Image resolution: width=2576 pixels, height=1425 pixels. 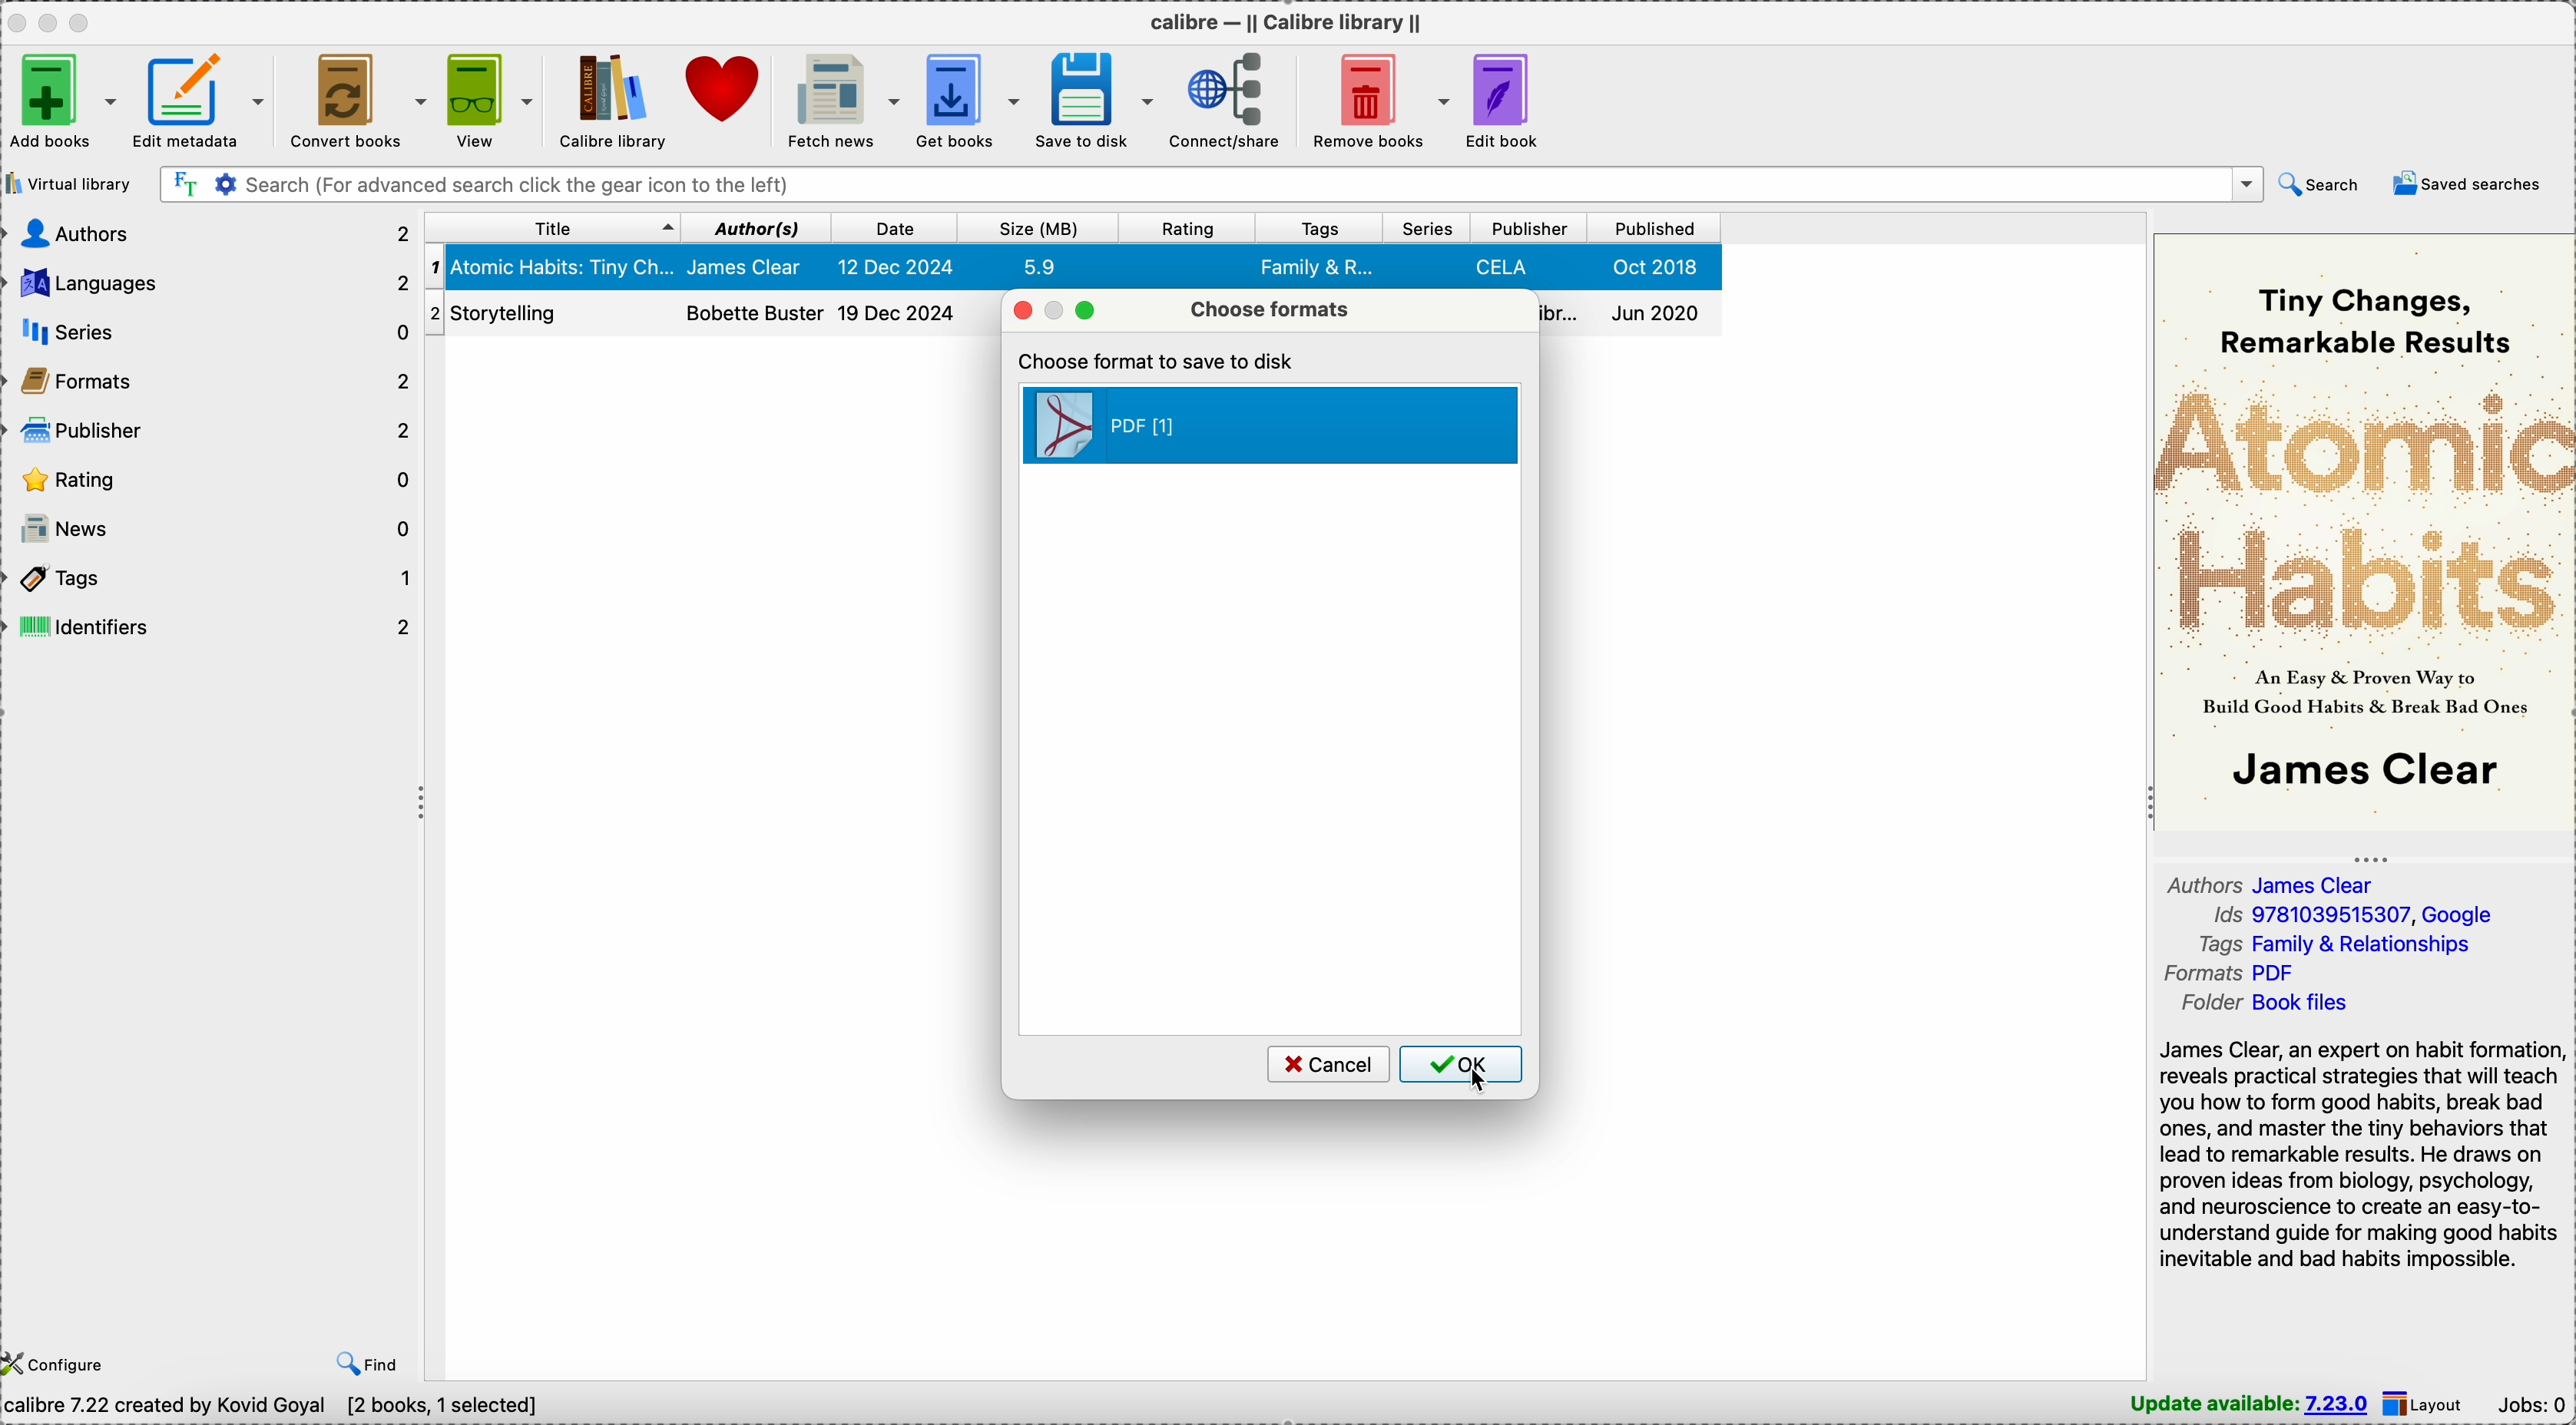 I want to click on published, so click(x=1653, y=228).